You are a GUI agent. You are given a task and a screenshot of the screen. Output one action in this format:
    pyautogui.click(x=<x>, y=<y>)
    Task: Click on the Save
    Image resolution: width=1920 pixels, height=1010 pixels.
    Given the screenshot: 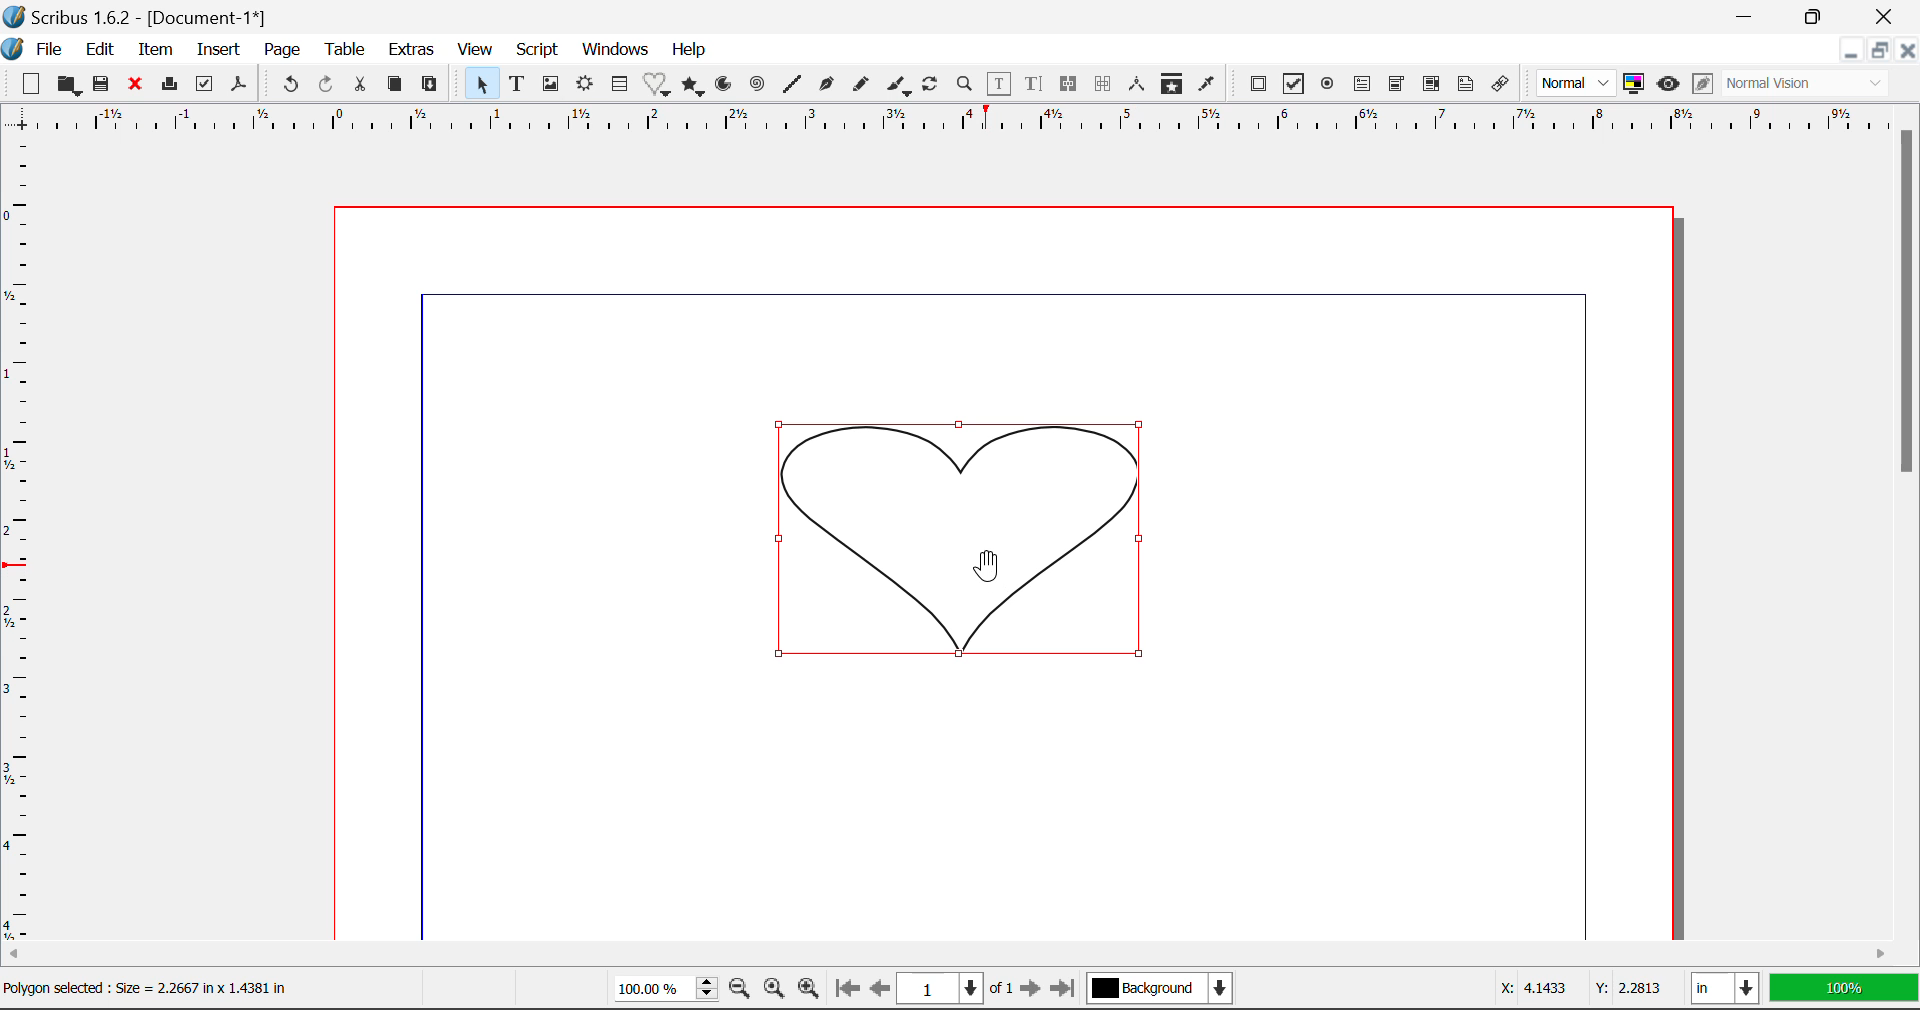 What is the action you would take?
    pyautogui.click(x=107, y=87)
    